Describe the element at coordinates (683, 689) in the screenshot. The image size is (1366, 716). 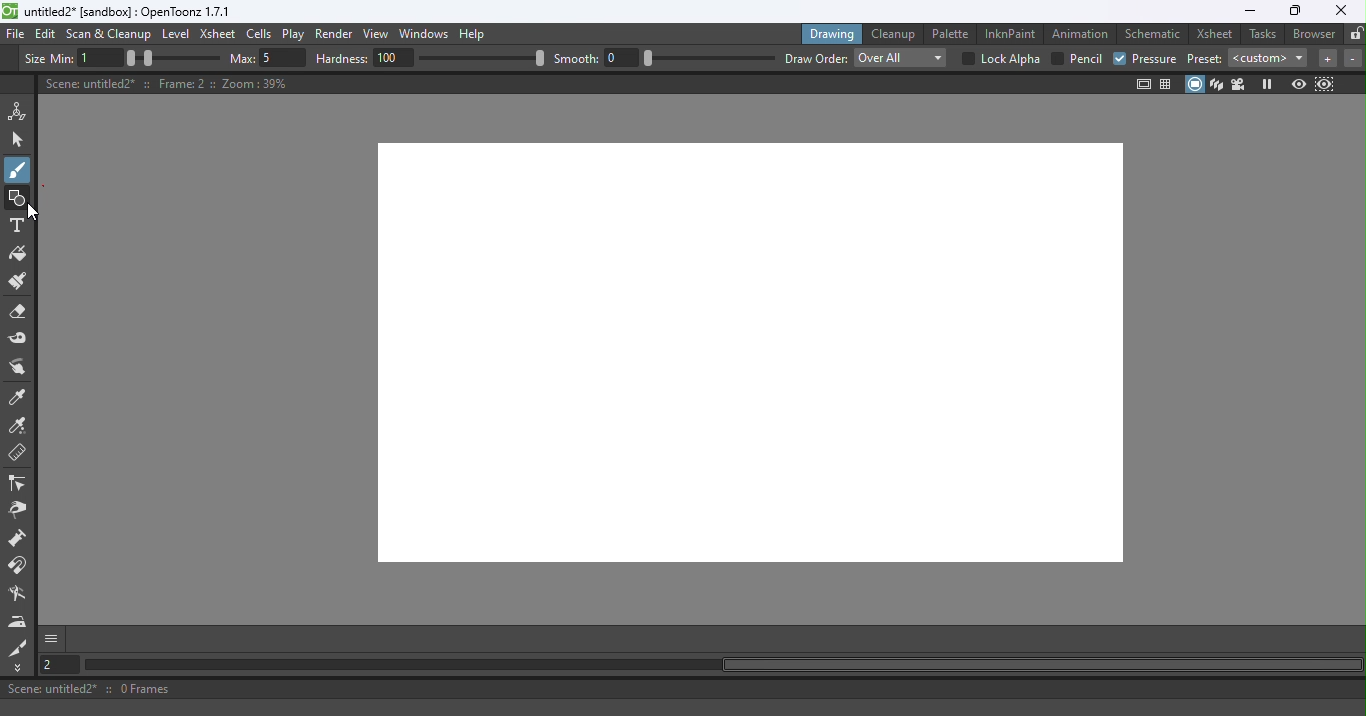
I see `Status bar` at that location.